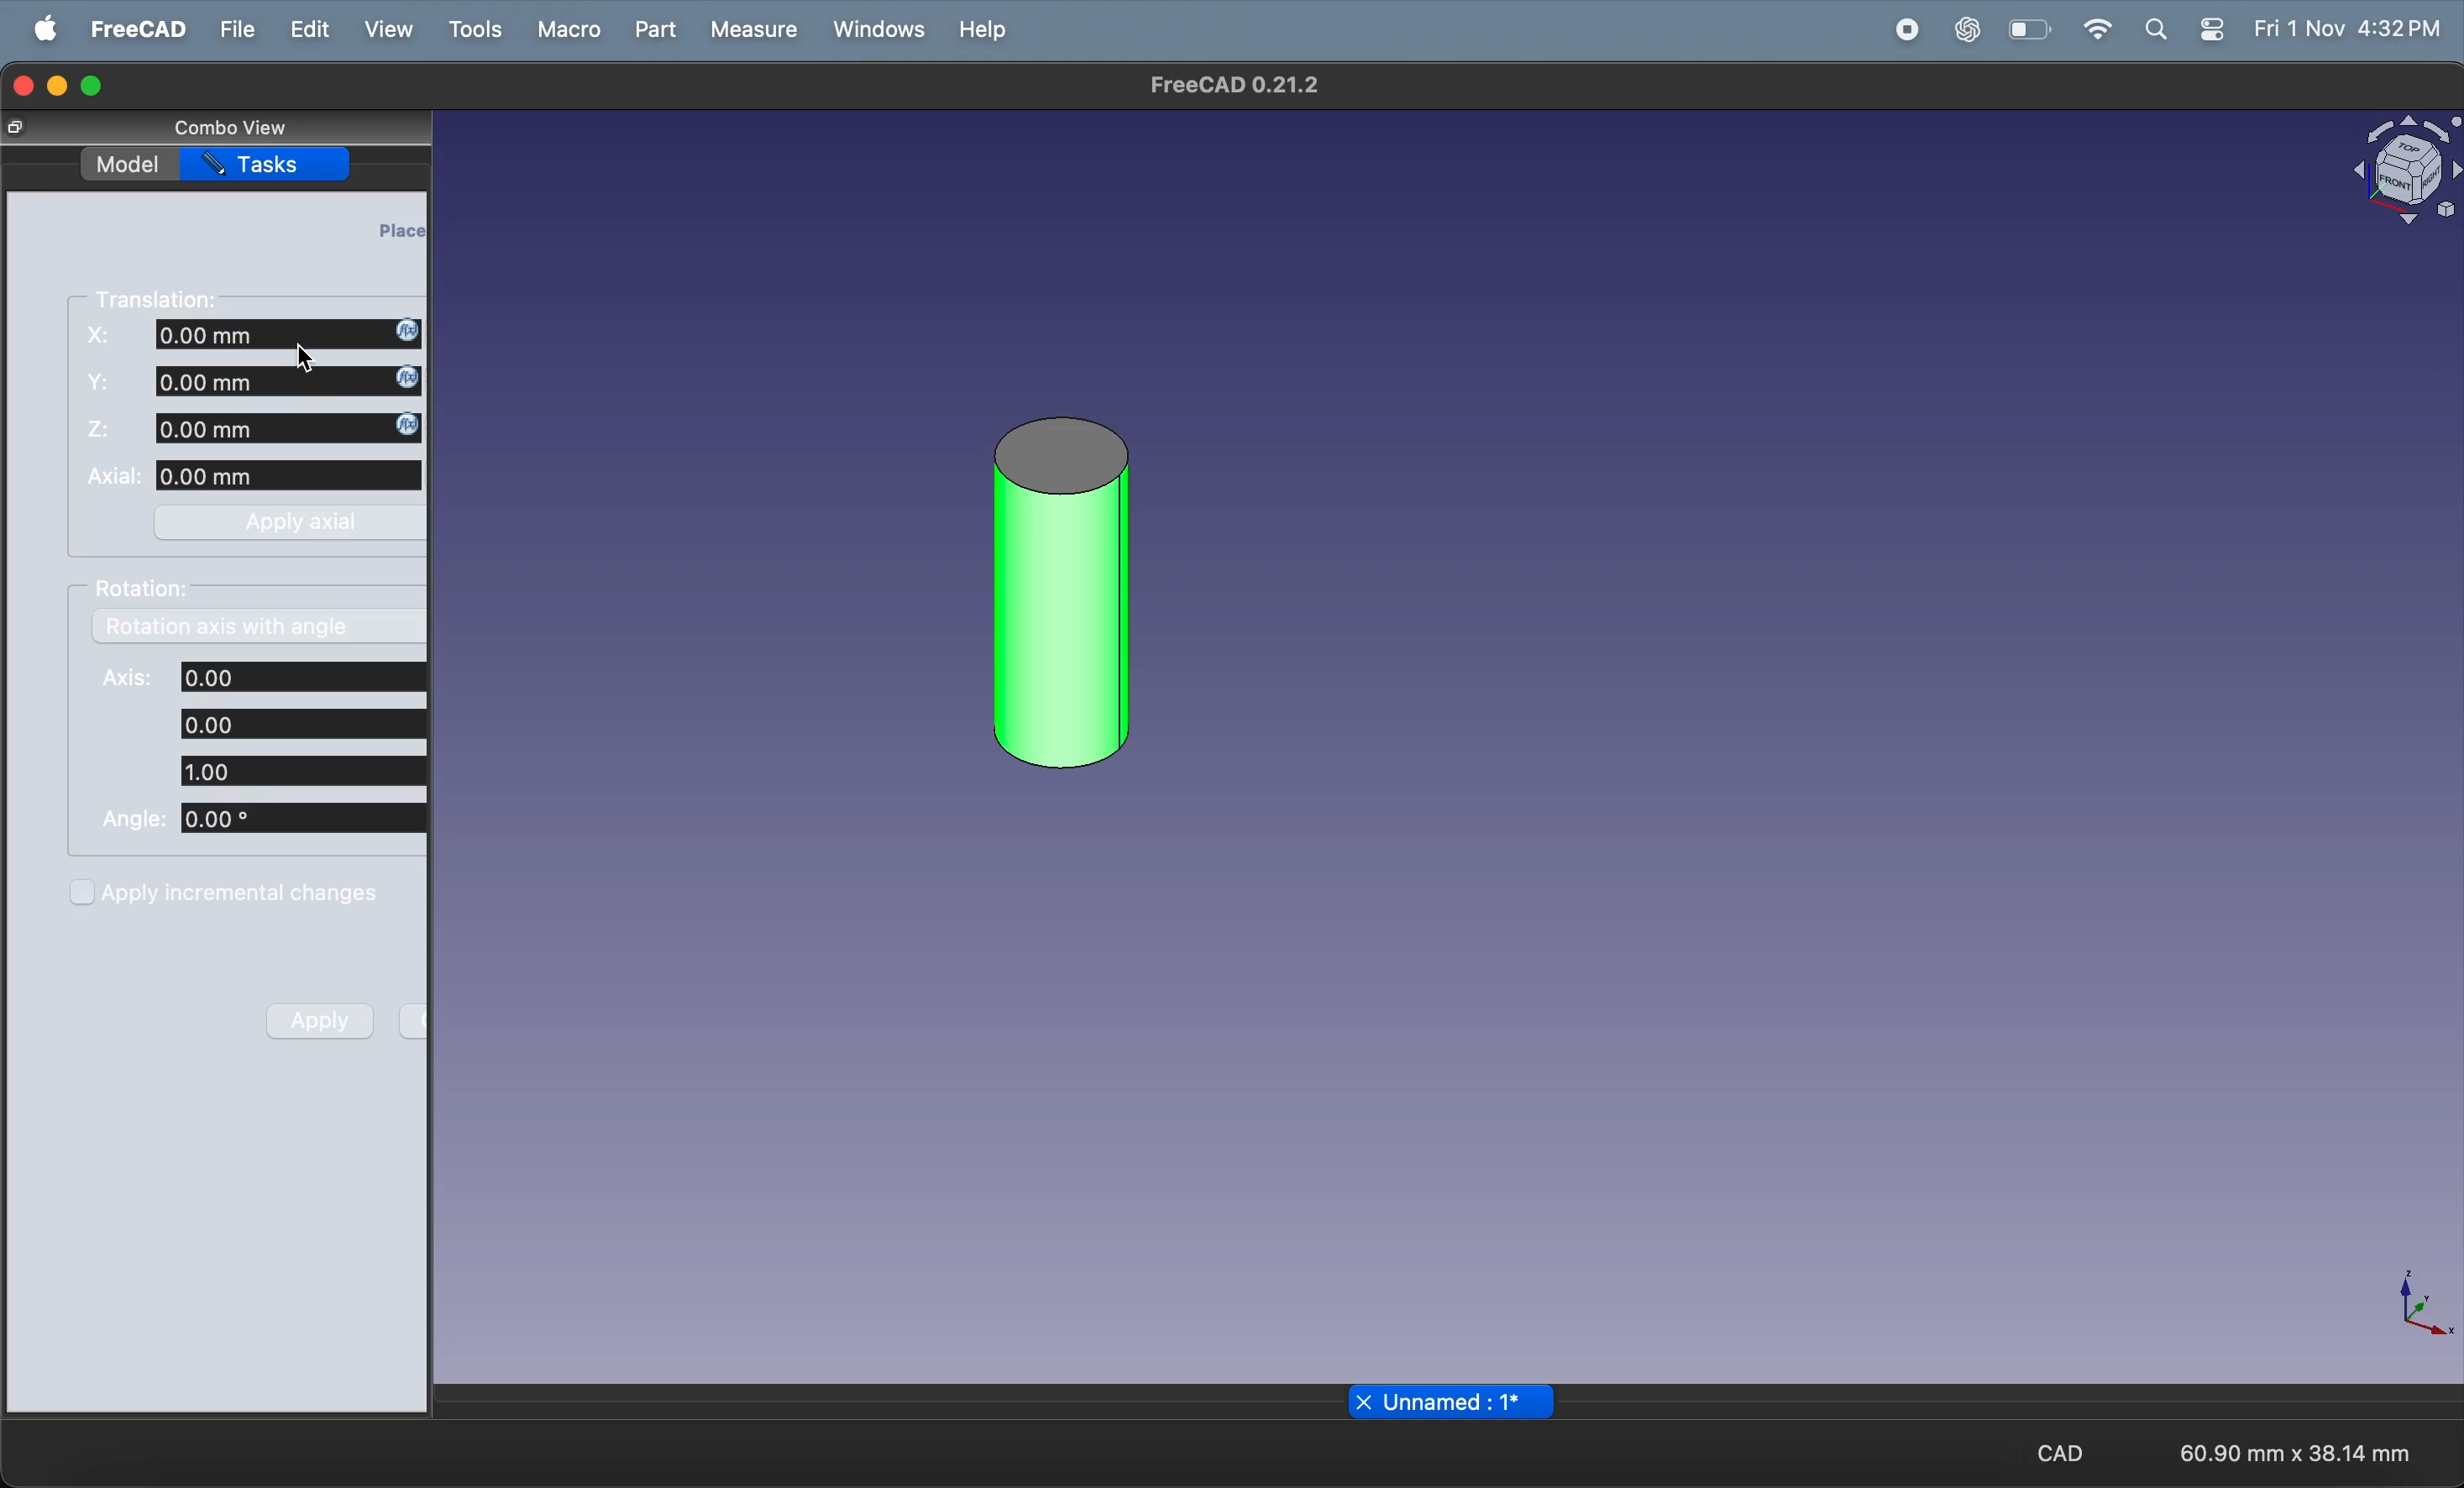  What do you see at coordinates (1063, 594) in the screenshot?
I see `cylinder 001` at bounding box center [1063, 594].